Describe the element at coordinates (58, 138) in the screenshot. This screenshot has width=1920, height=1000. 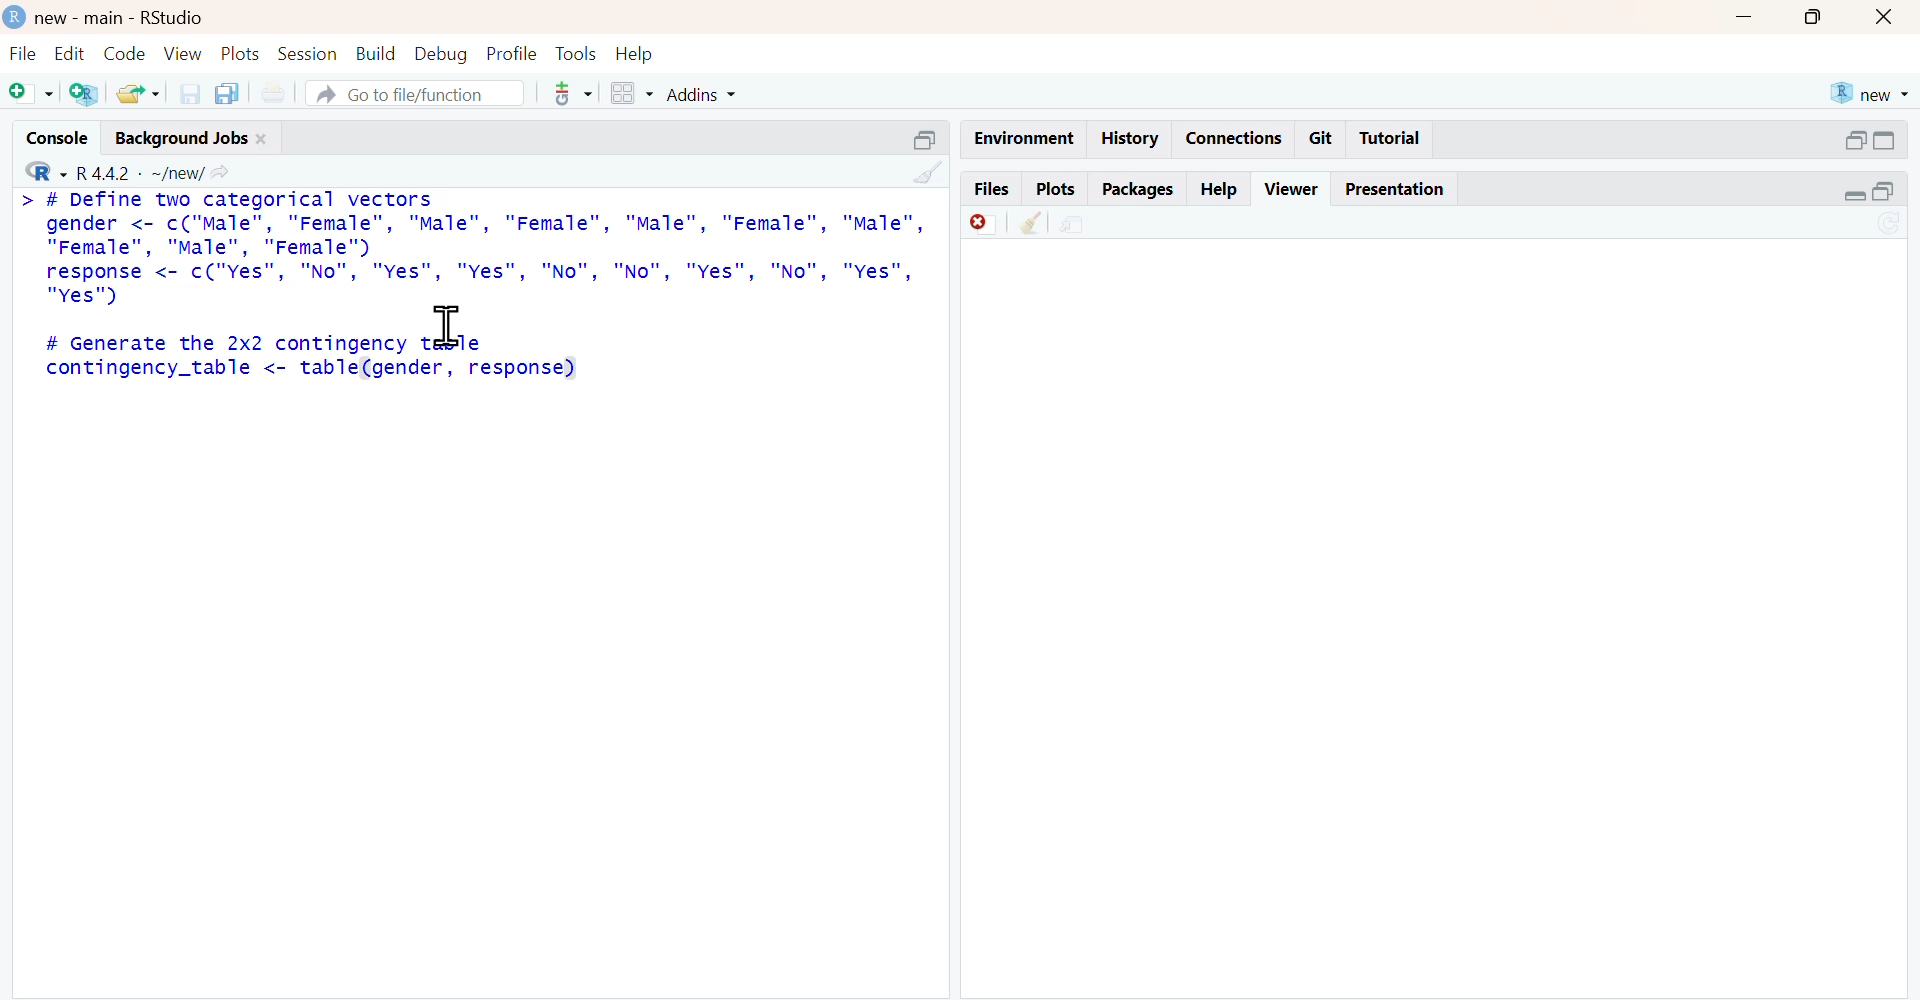
I see `console` at that location.